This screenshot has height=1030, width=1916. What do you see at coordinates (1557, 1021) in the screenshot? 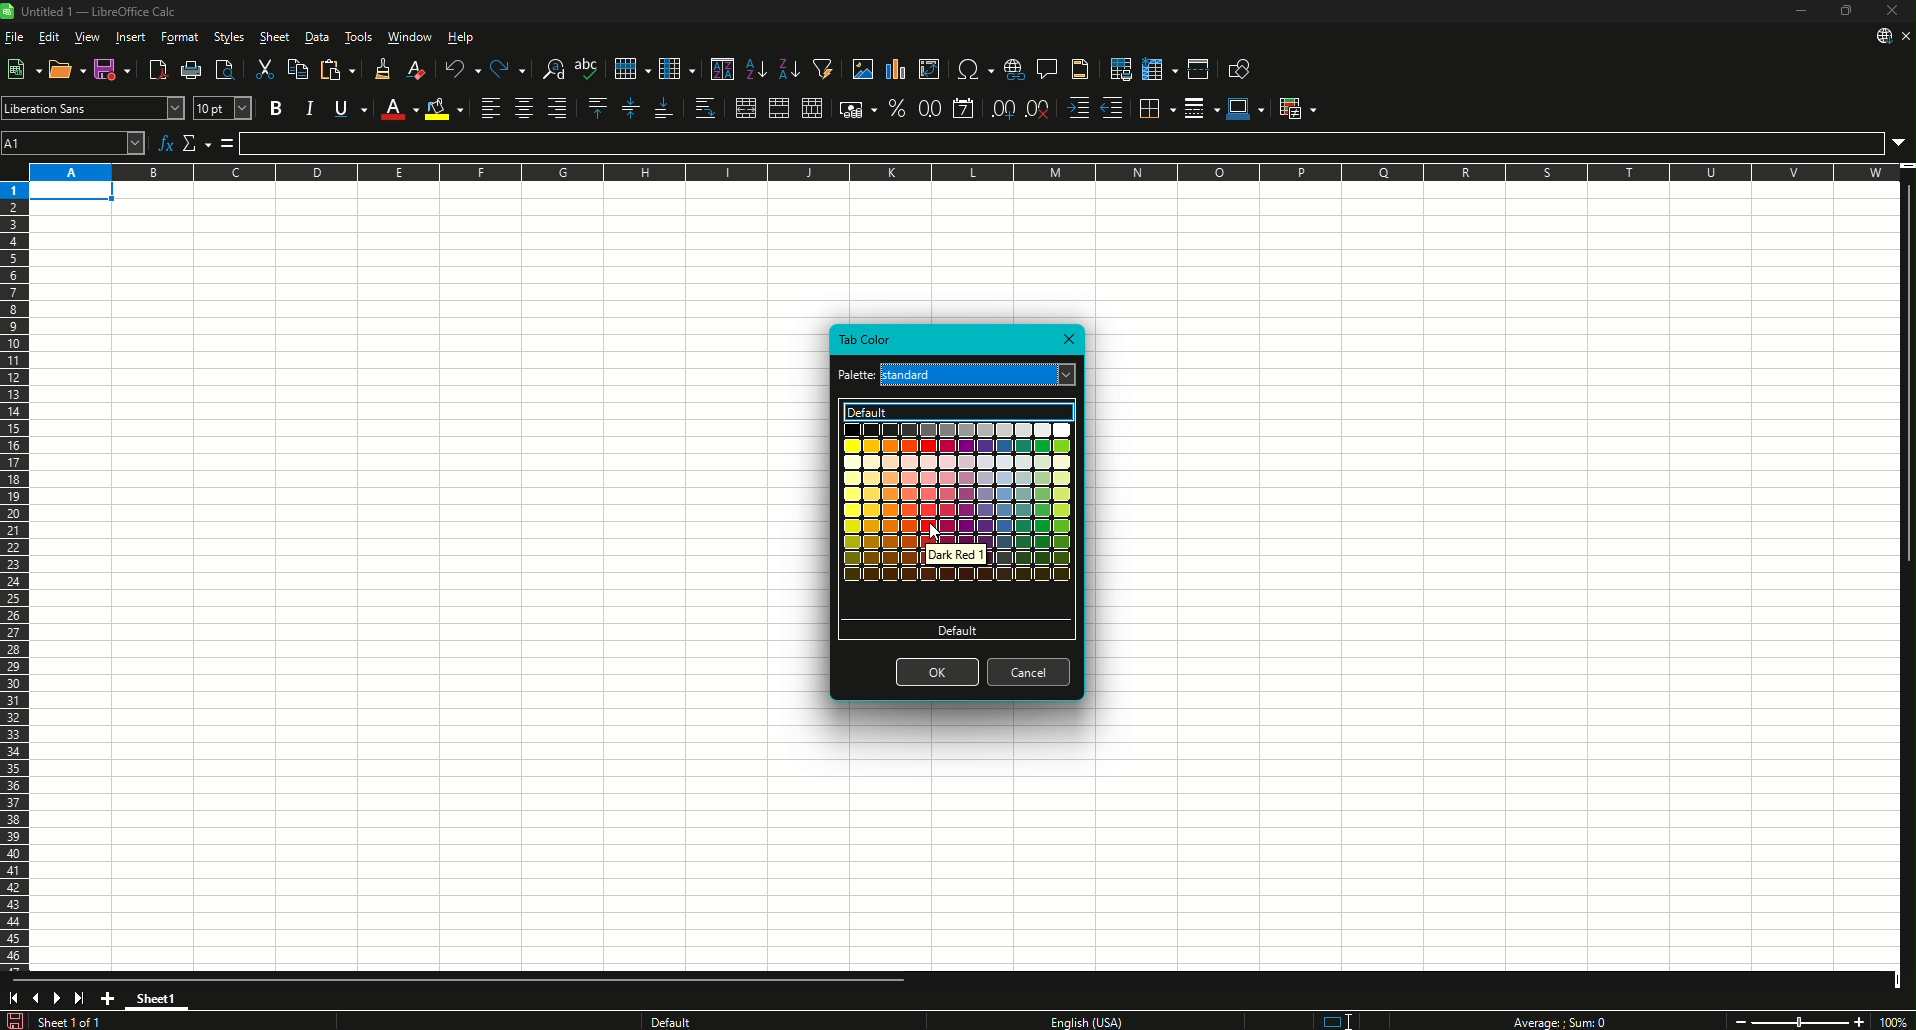
I see `Text` at bounding box center [1557, 1021].